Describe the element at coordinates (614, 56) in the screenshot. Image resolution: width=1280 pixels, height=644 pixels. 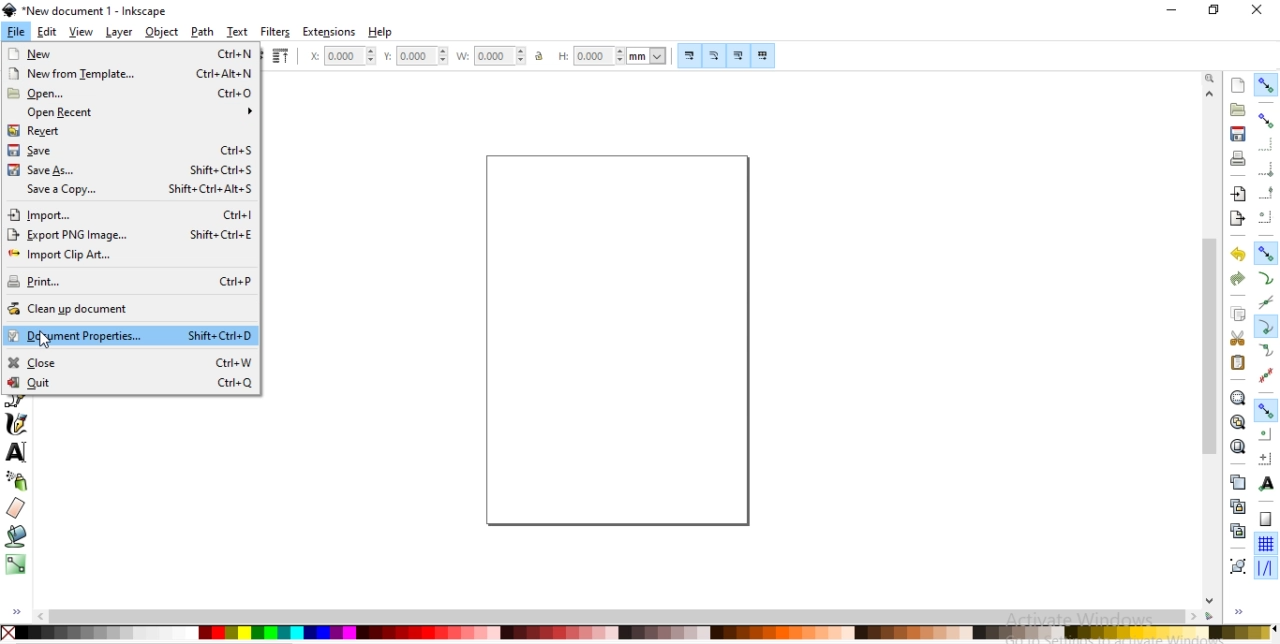
I see `height of selection` at that location.